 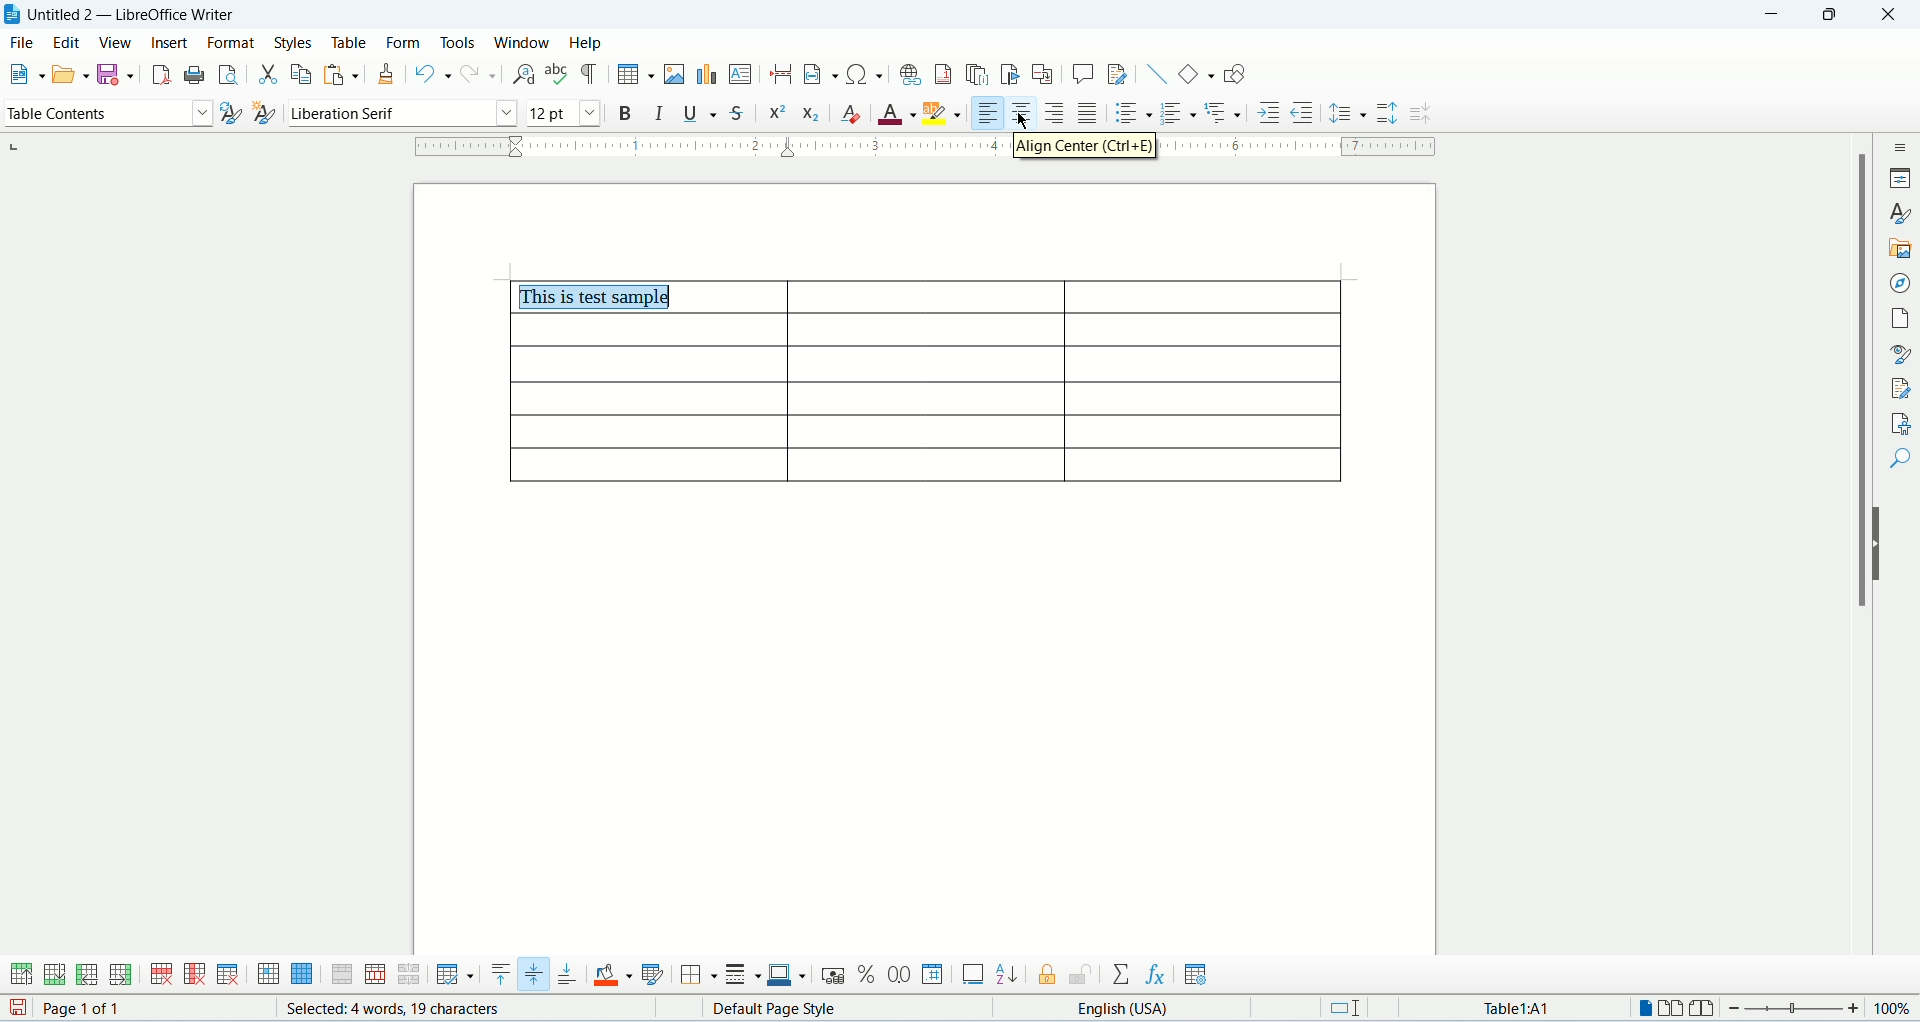 I want to click on align top, so click(x=498, y=976).